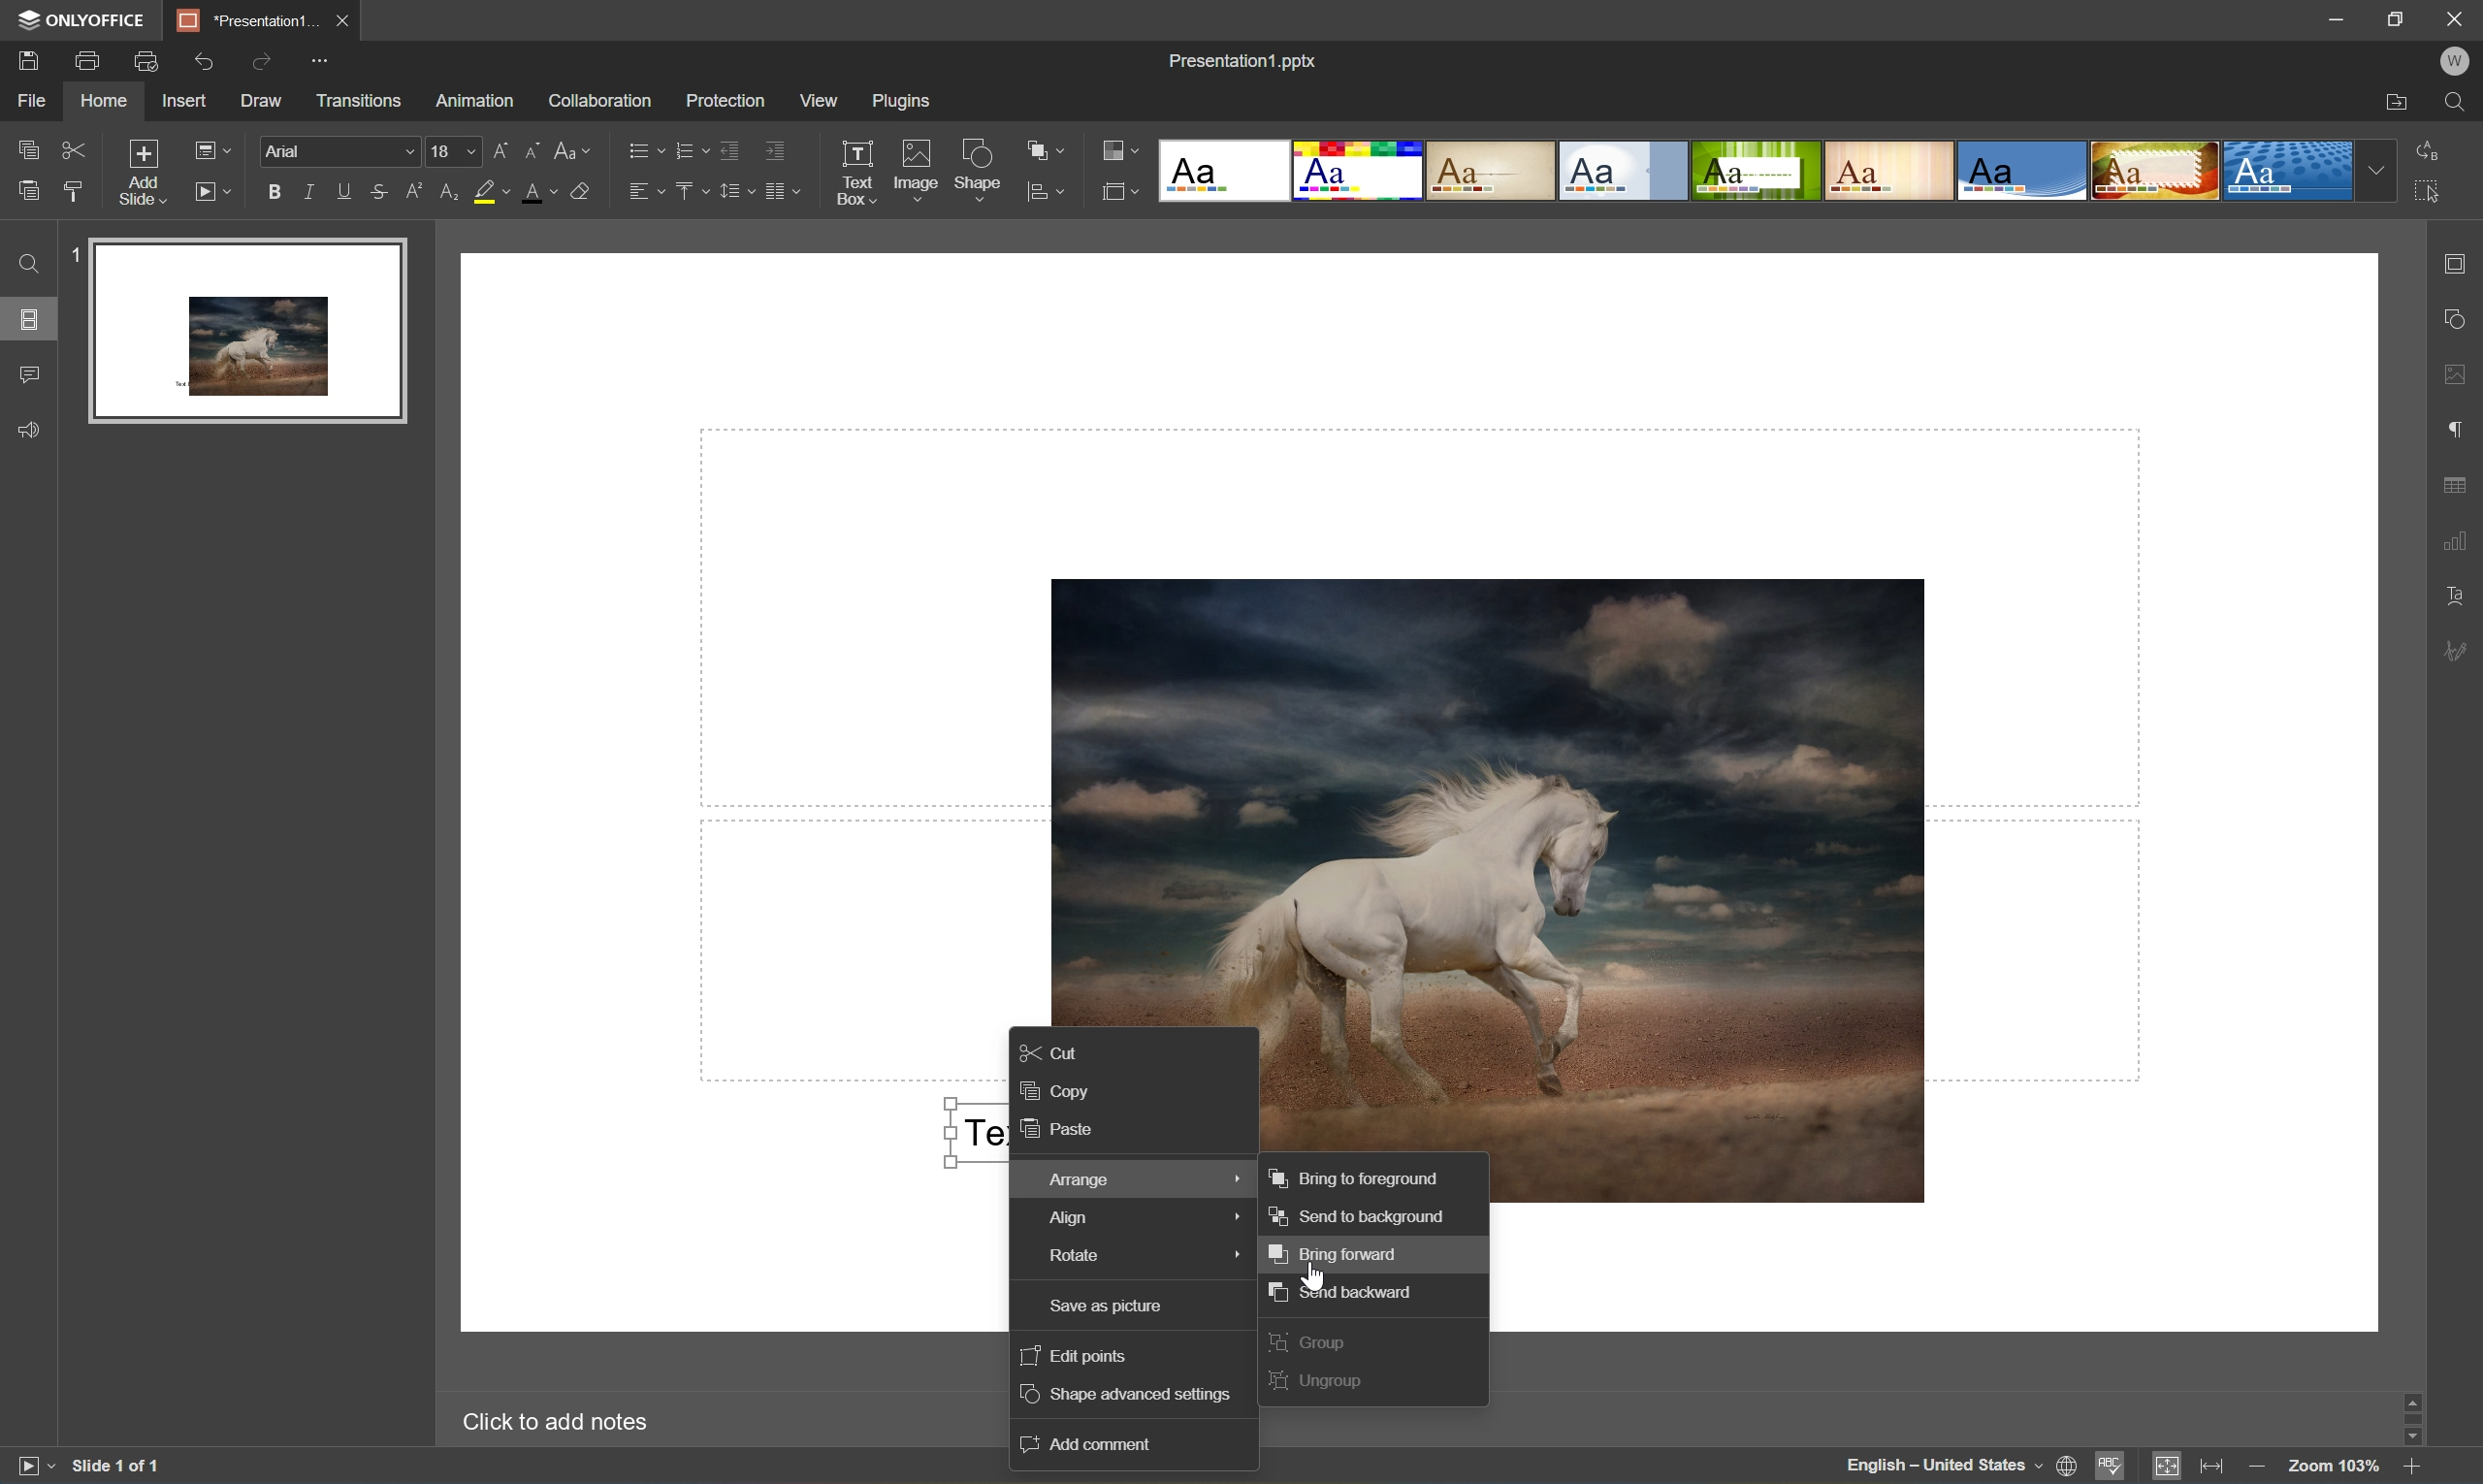  What do you see at coordinates (491, 191) in the screenshot?
I see `Highlight color` at bounding box center [491, 191].